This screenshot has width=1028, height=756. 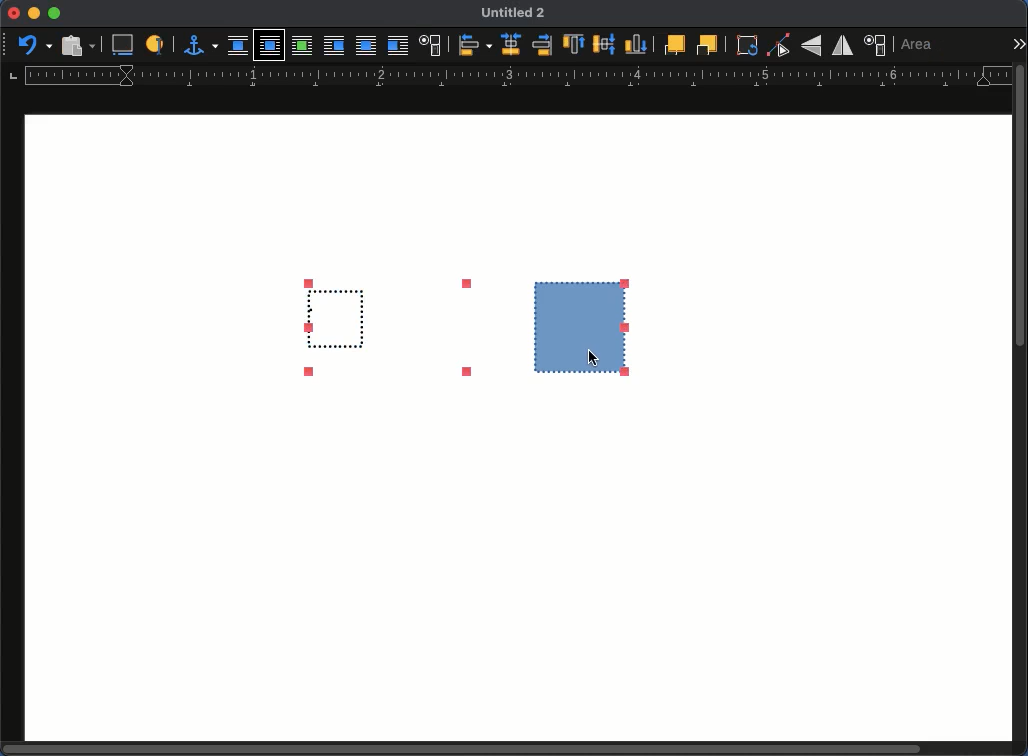 What do you see at coordinates (366, 47) in the screenshot?
I see `through` at bounding box center [366, 47].